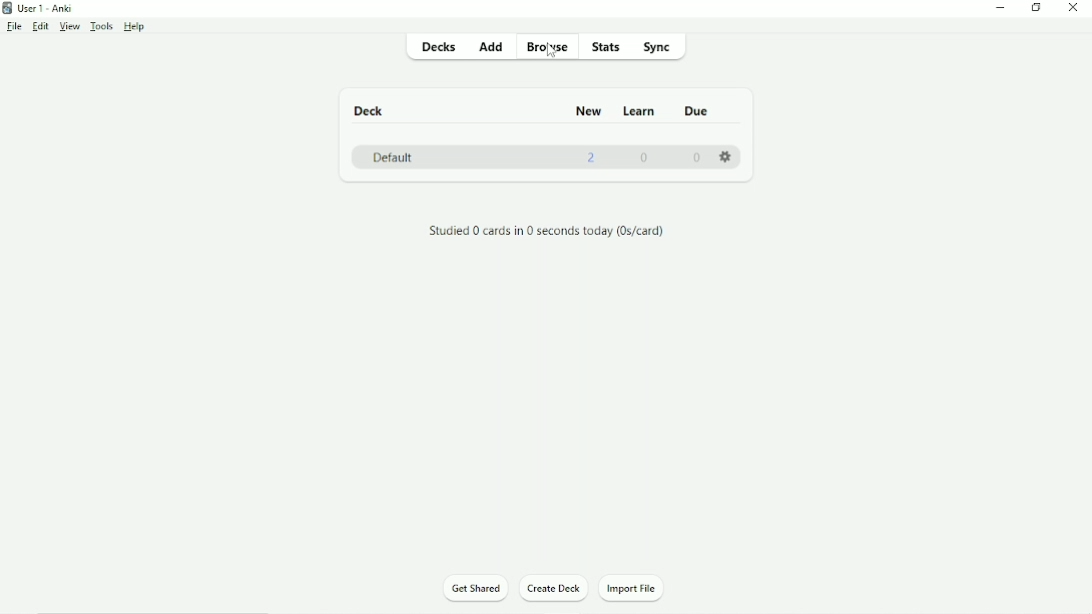 The width and height of the screenshot is (1092, 614). What do you see at coordinates (137, 26) in the screenshot?
I see `Help` at bounding box center [137, 26].